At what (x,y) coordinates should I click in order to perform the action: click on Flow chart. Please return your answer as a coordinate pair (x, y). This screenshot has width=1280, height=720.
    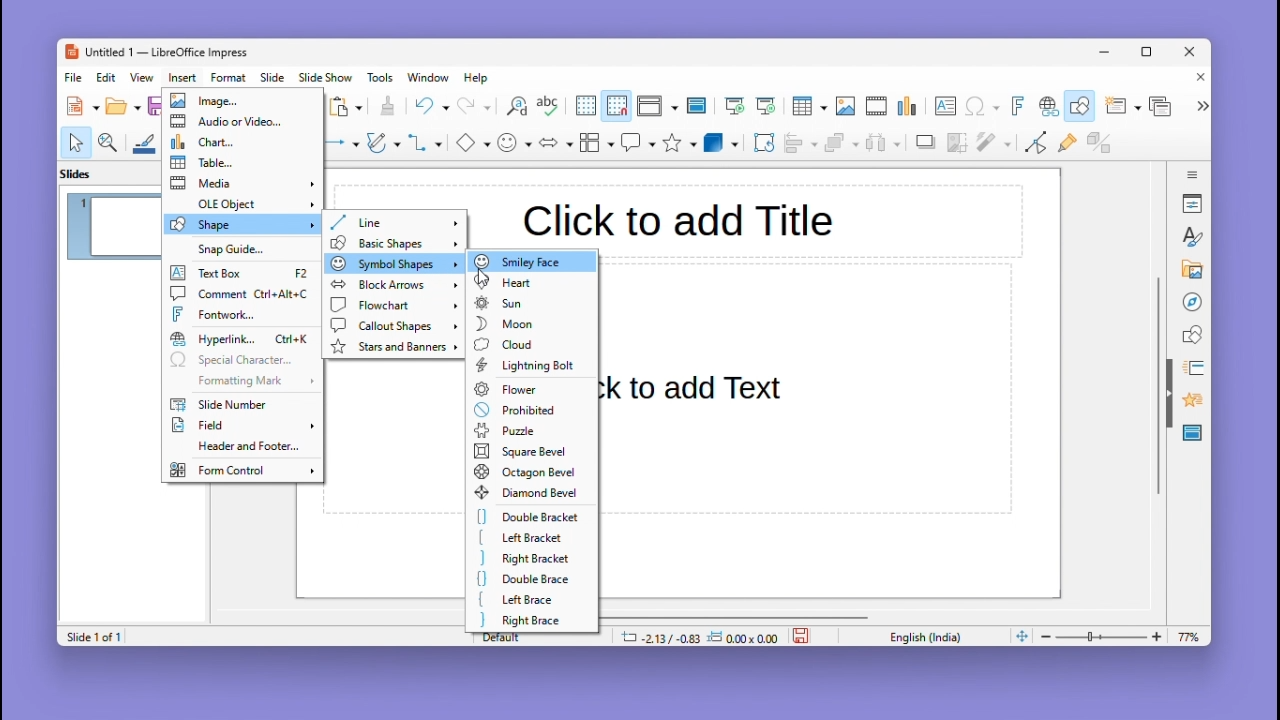
    Looking at the image, I should click on (393, 306).